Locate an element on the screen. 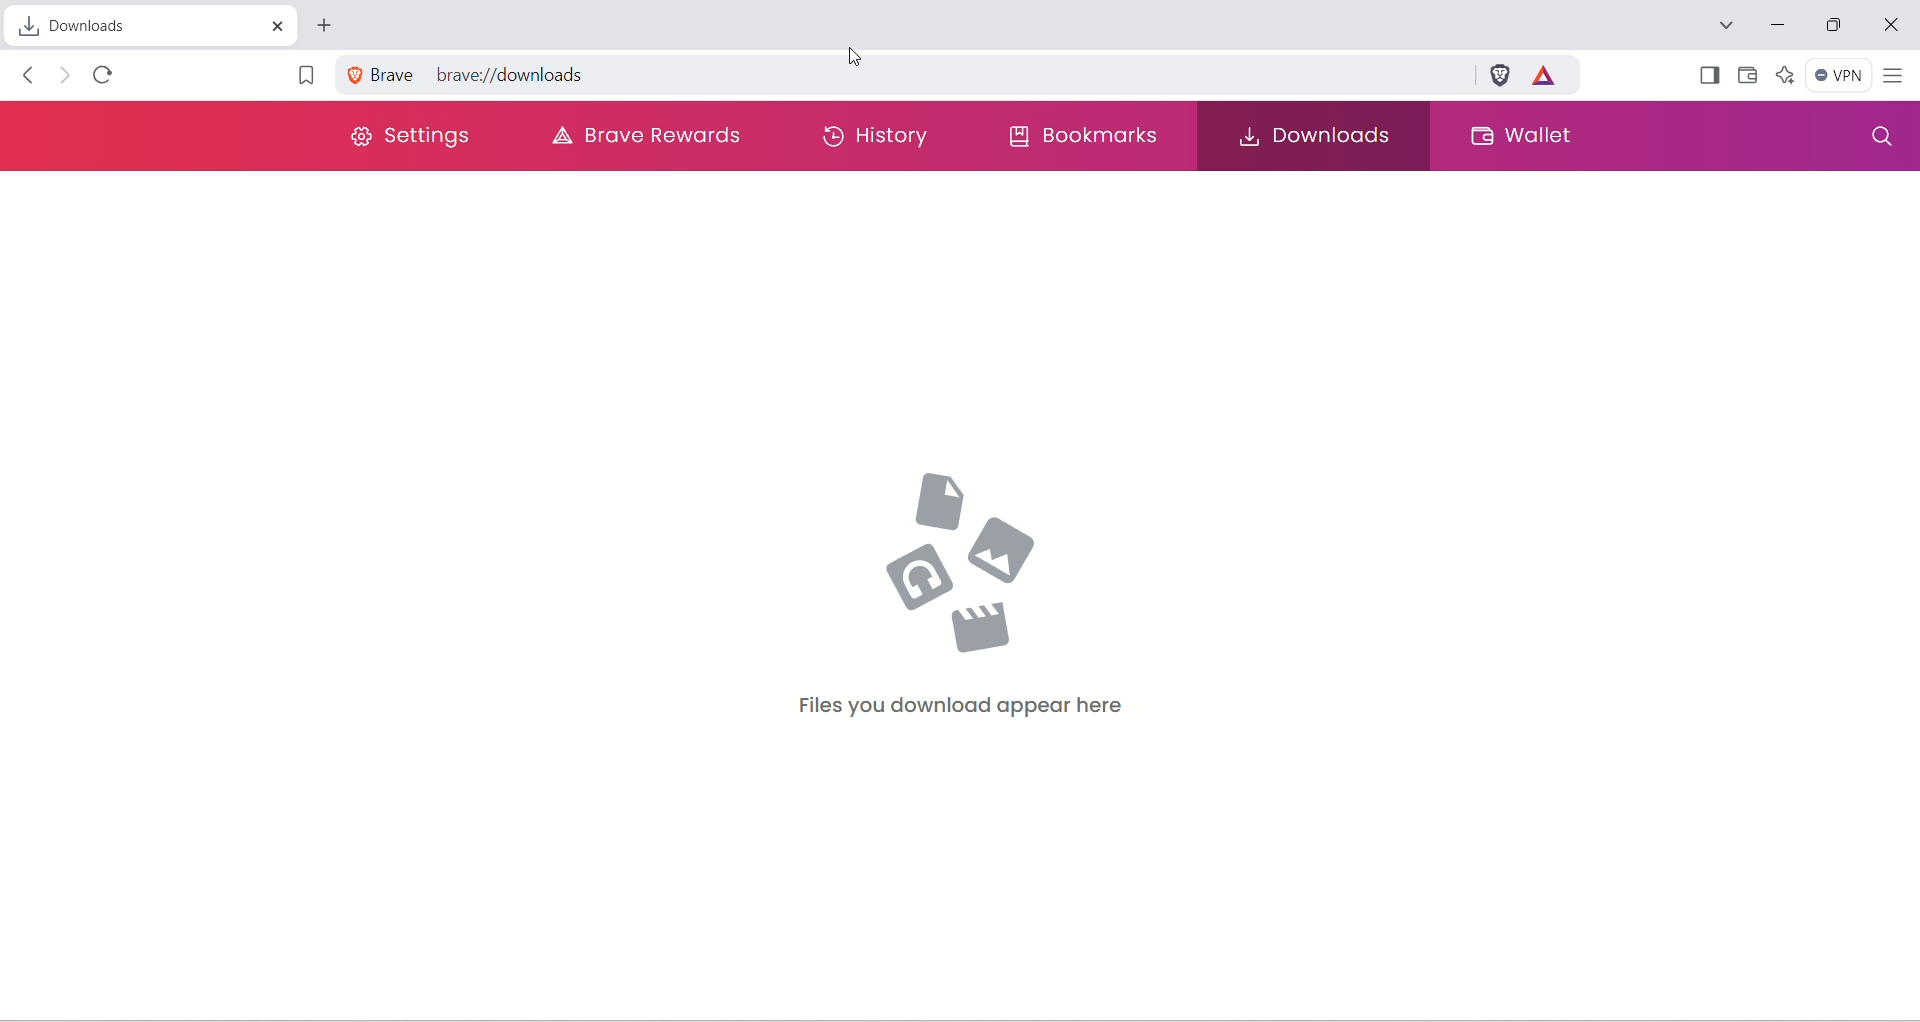  downloads is located at coordinates (1313, 137).